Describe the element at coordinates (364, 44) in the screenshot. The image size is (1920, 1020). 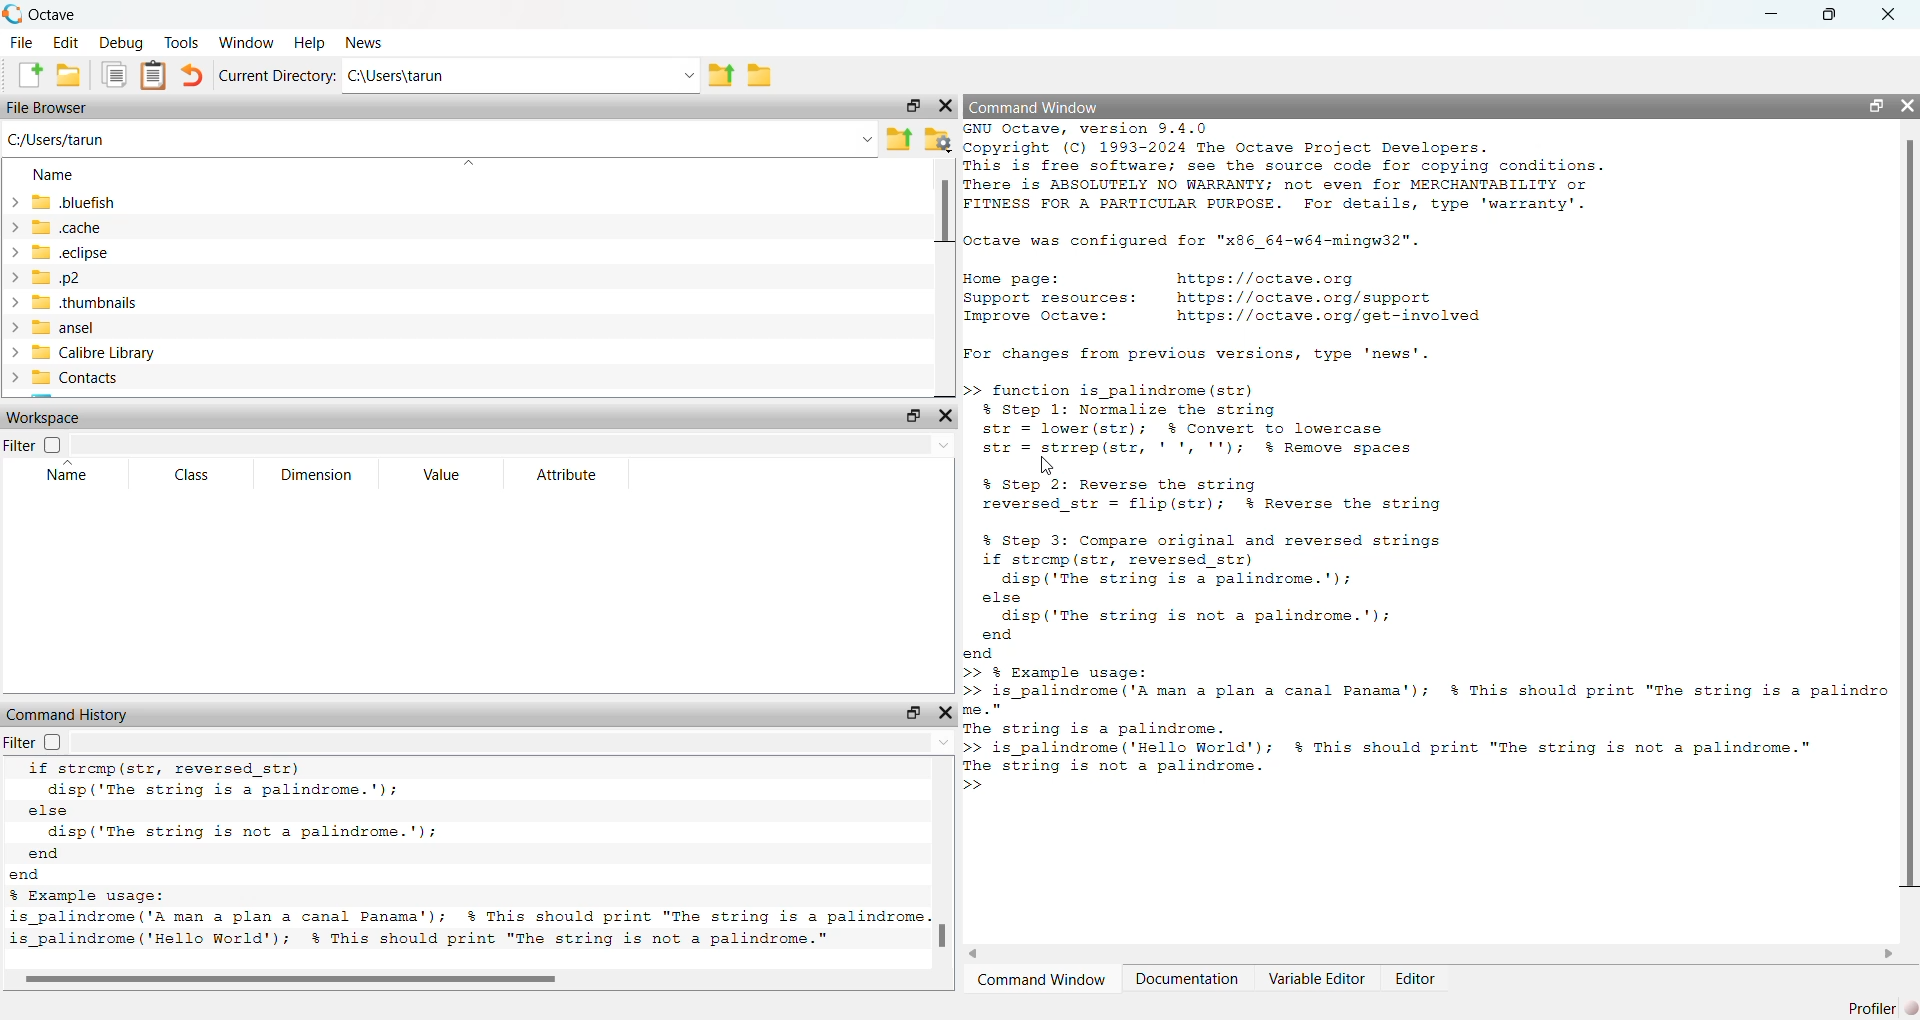
I see `news` at that location.